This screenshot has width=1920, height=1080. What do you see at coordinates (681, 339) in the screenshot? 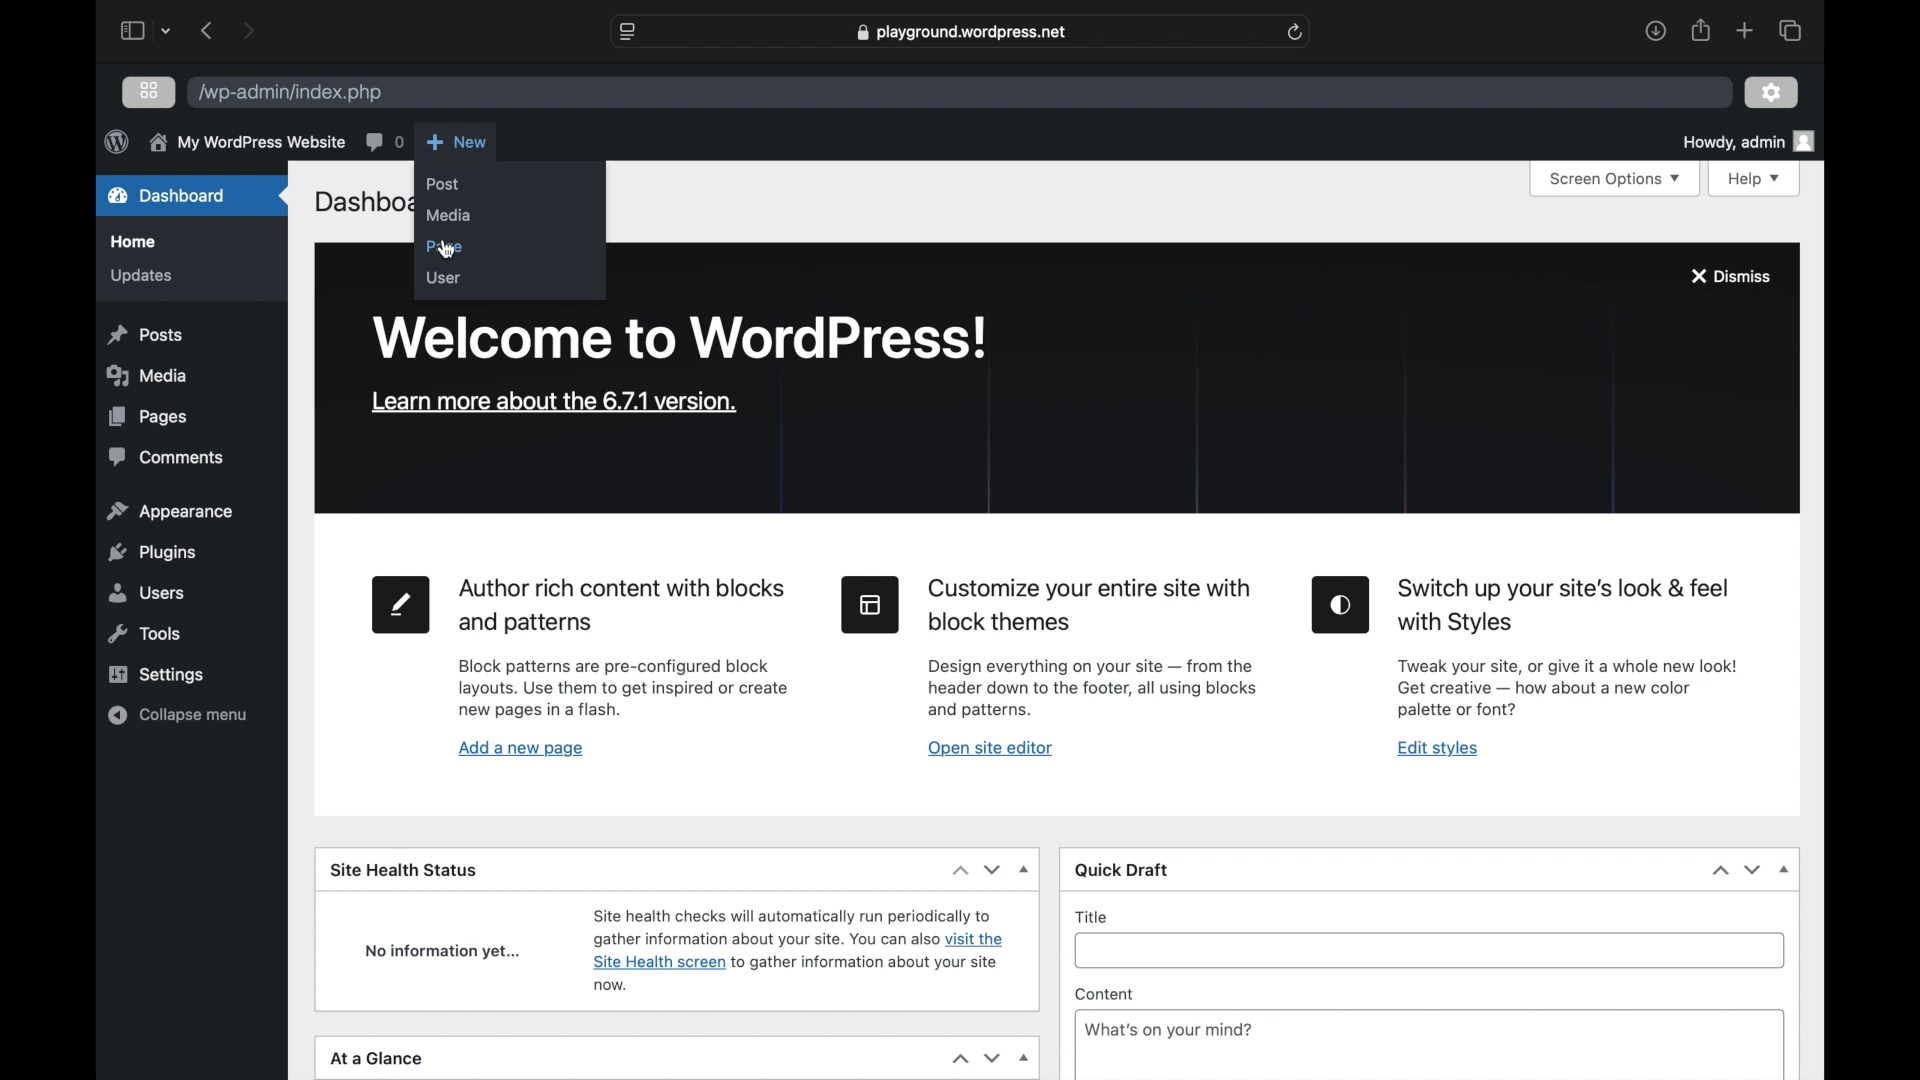
I see `welcome to wordpress` at bounding box center [681, 339].